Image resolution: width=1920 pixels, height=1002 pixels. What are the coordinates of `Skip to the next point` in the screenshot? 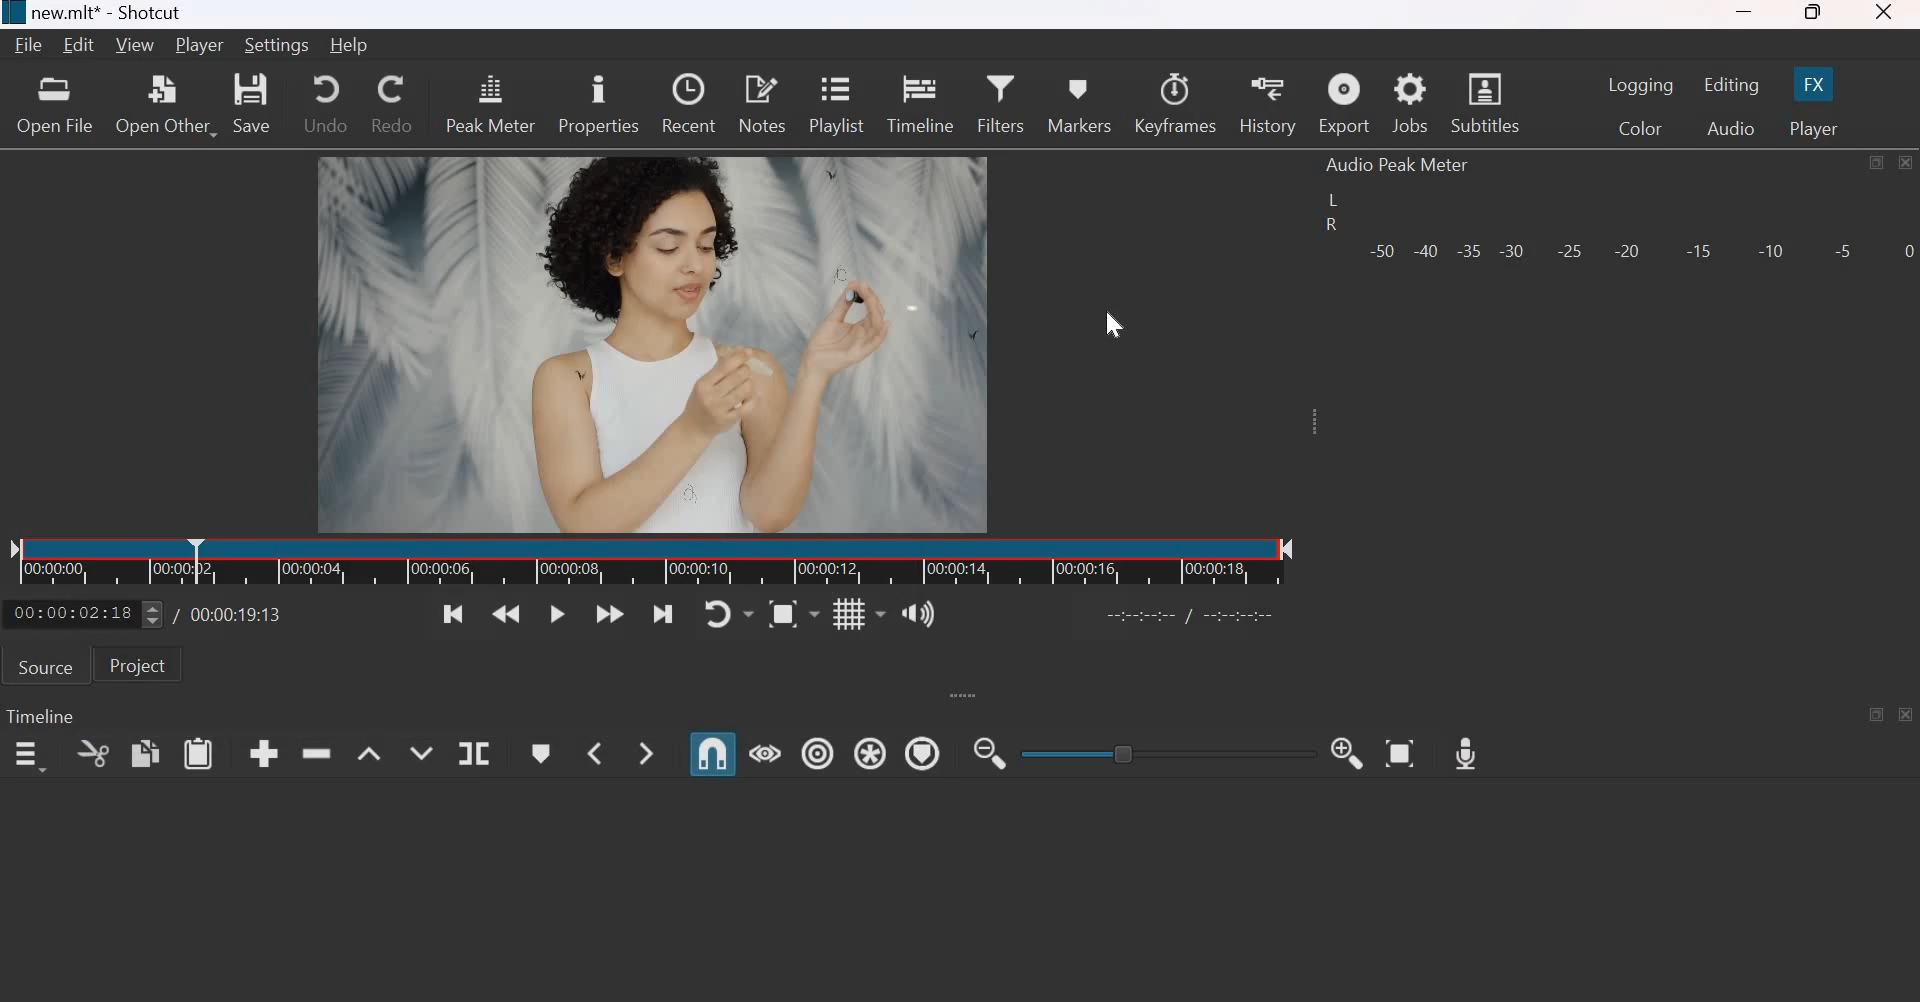 It's located at (663, 615).